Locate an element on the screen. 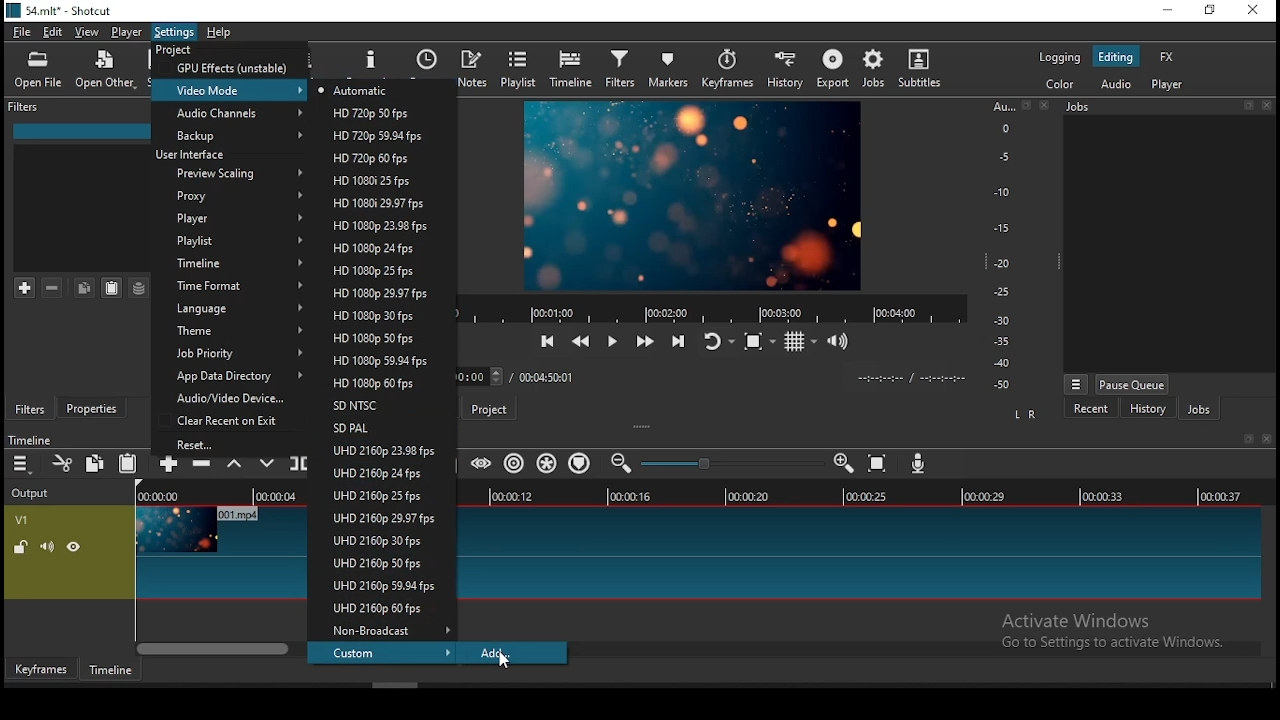 The height and width of the screenshot is (720, 1280). help is located at coordinates (226, 32).